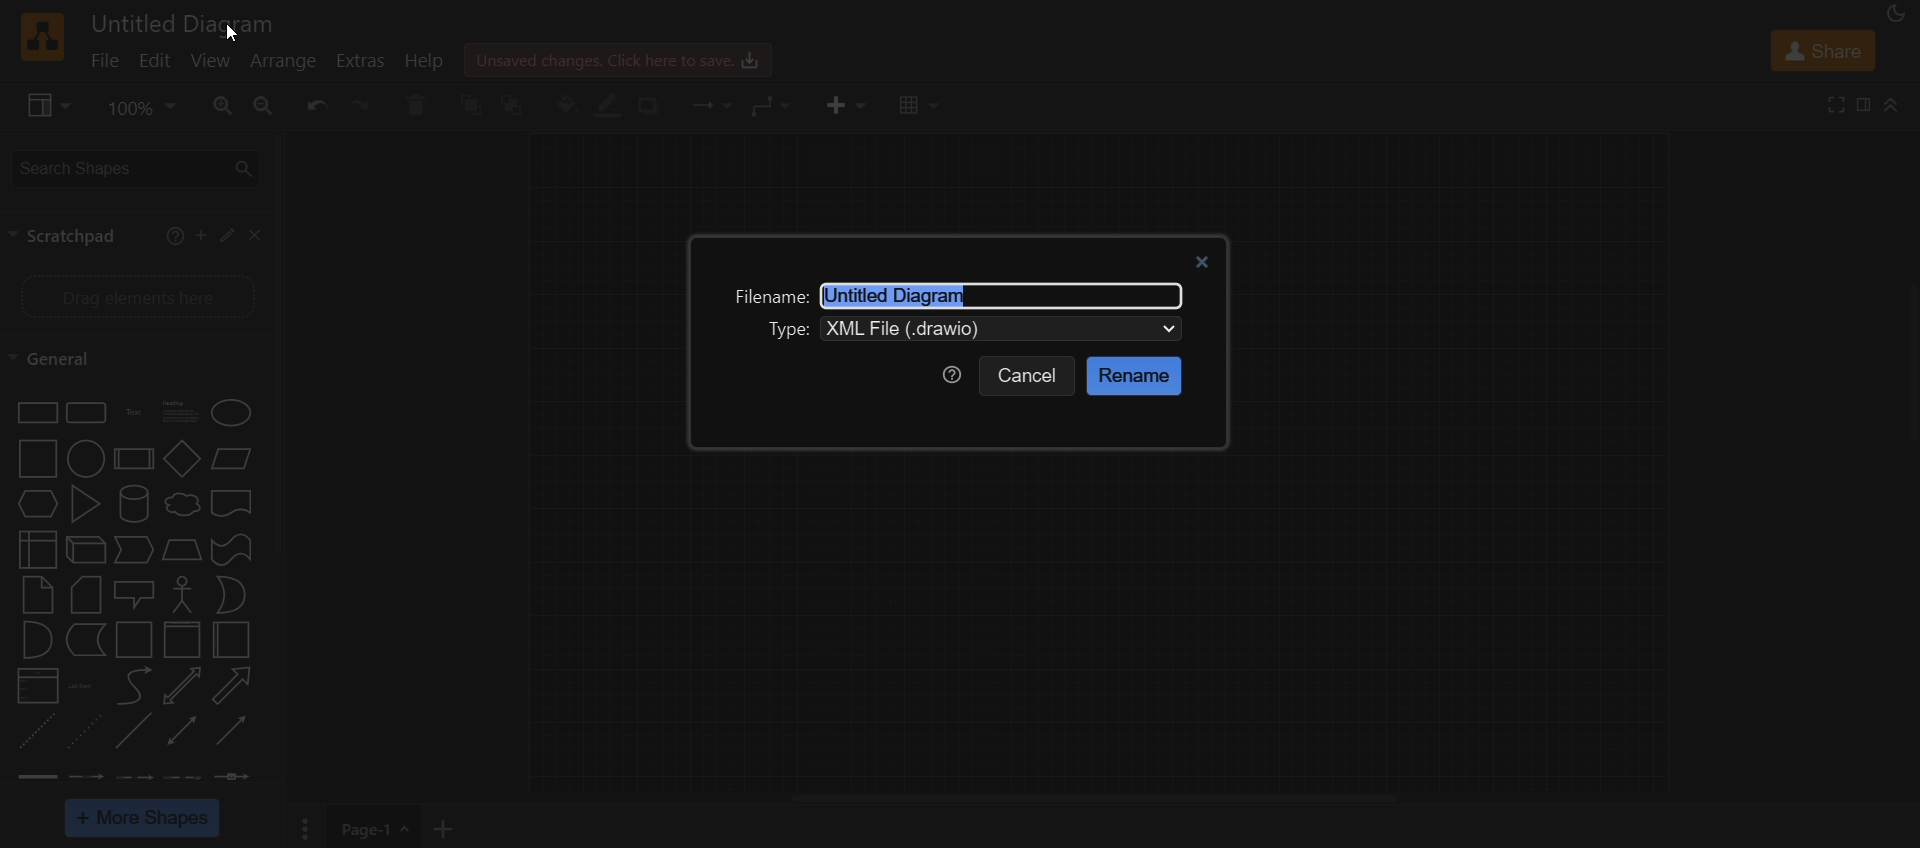 The height and width of the screenshot is (848, 1920). Describe the element at coordinates (222, 107) in the screenshot. I see `zoom in` at that location.